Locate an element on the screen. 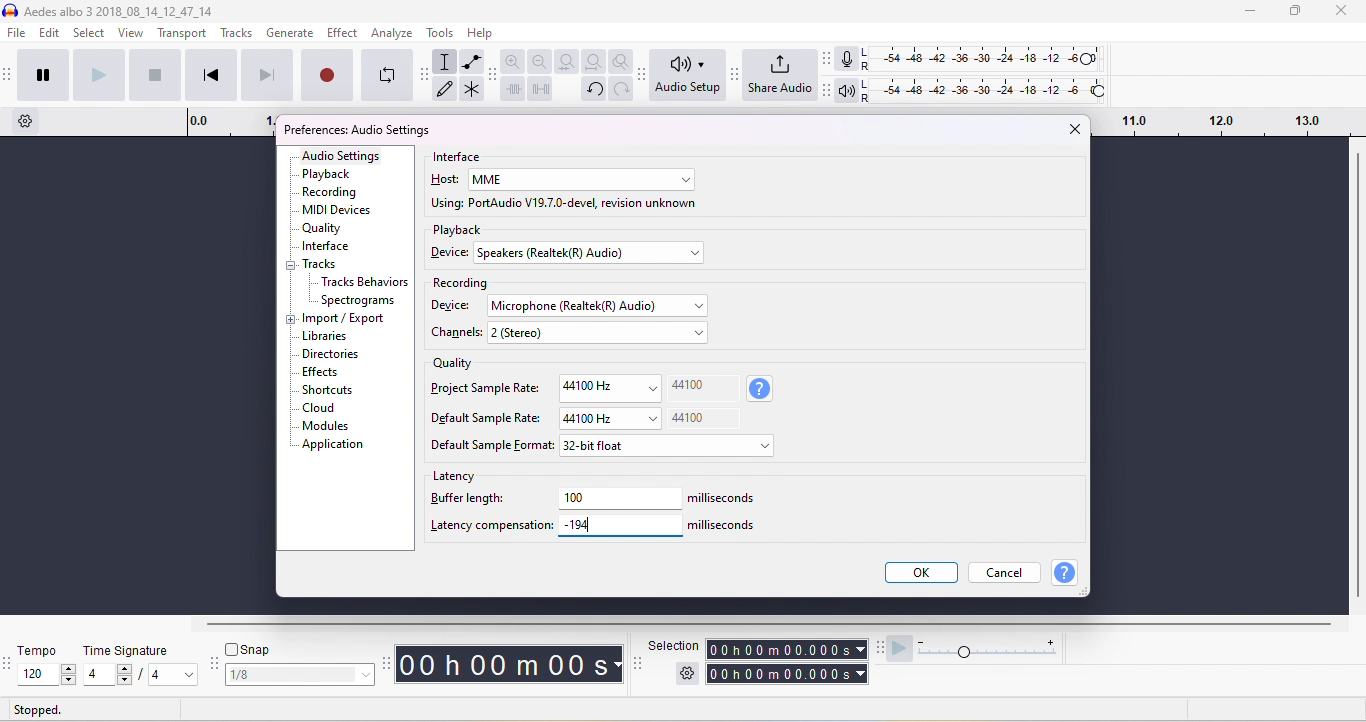 This screenshot has height=722, width=1366. enable looping is located at coordinates (387, 74).